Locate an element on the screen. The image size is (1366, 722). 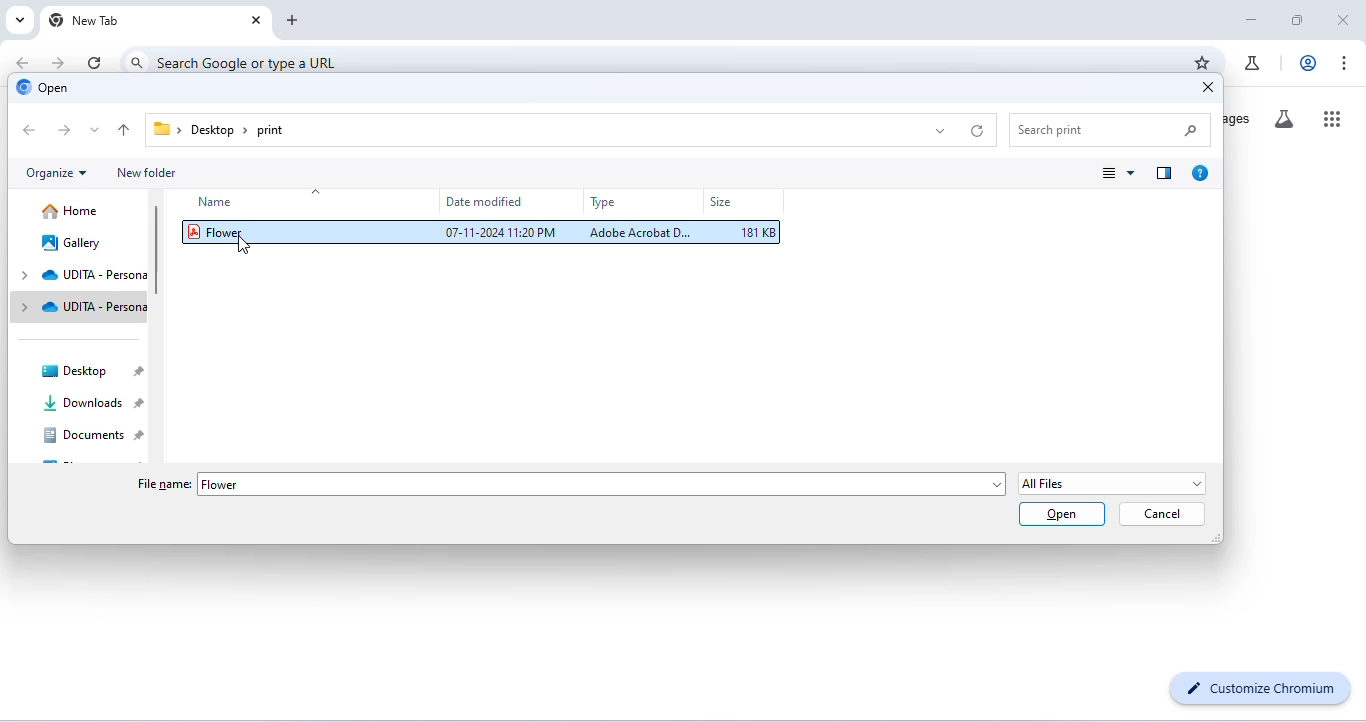
file path is located at coordinates (222, 130).